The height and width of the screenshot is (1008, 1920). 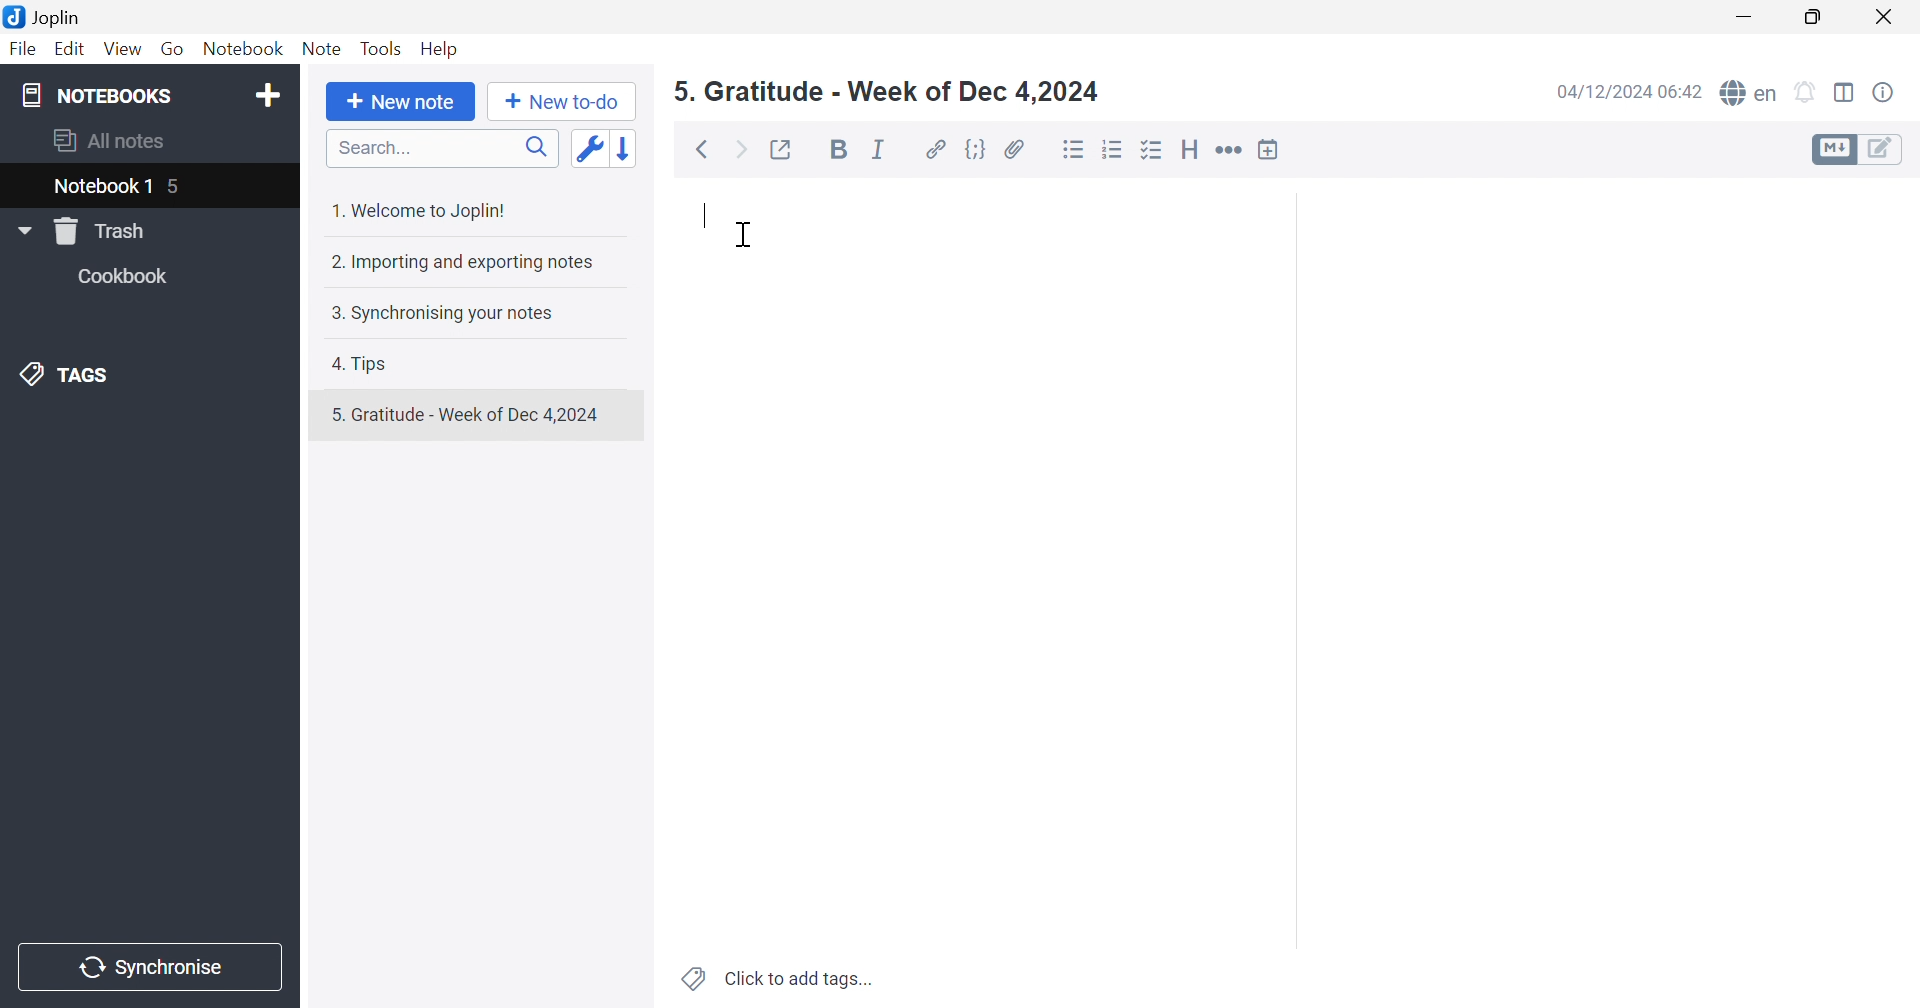 What do you see at coordinates (469, 262) in the screenshot?
I see `2. Importing and exporting notes` at bounding box center [469, 262].